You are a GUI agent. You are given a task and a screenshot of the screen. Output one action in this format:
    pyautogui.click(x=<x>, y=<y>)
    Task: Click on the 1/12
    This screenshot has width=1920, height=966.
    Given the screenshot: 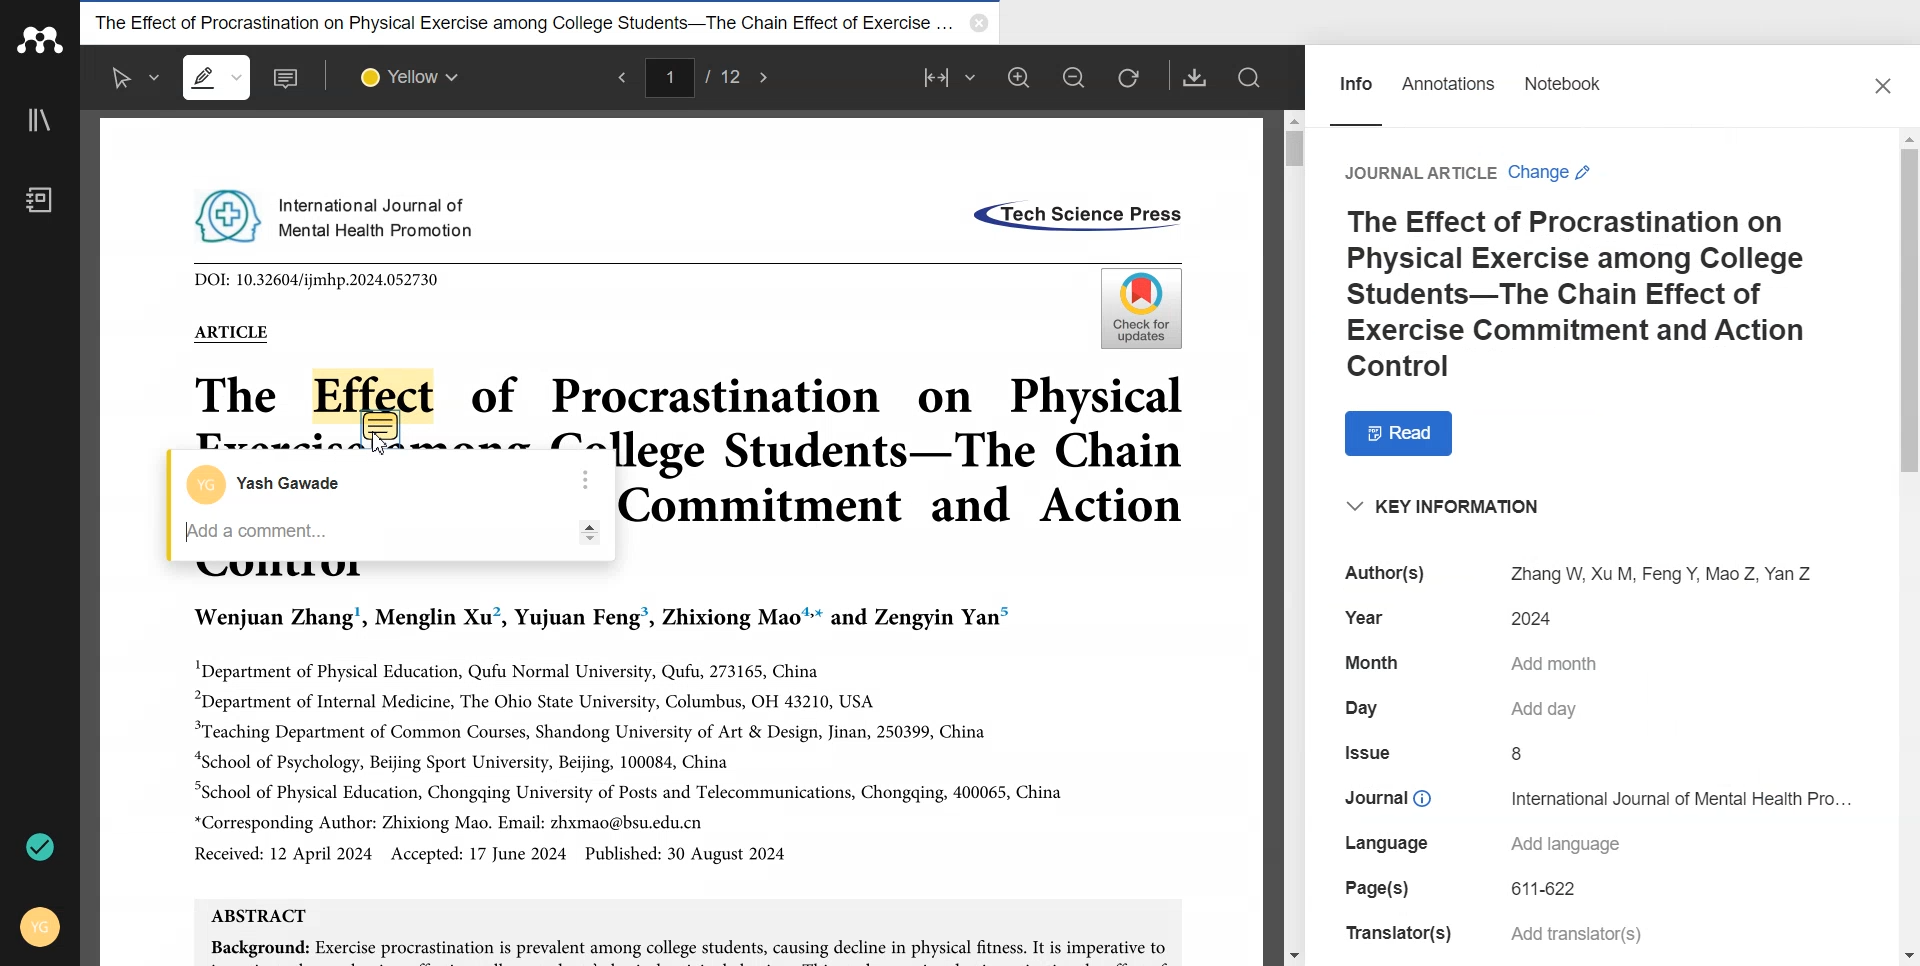 What is the action you would take?
    pyautogui.click(x=695, y=79)
    